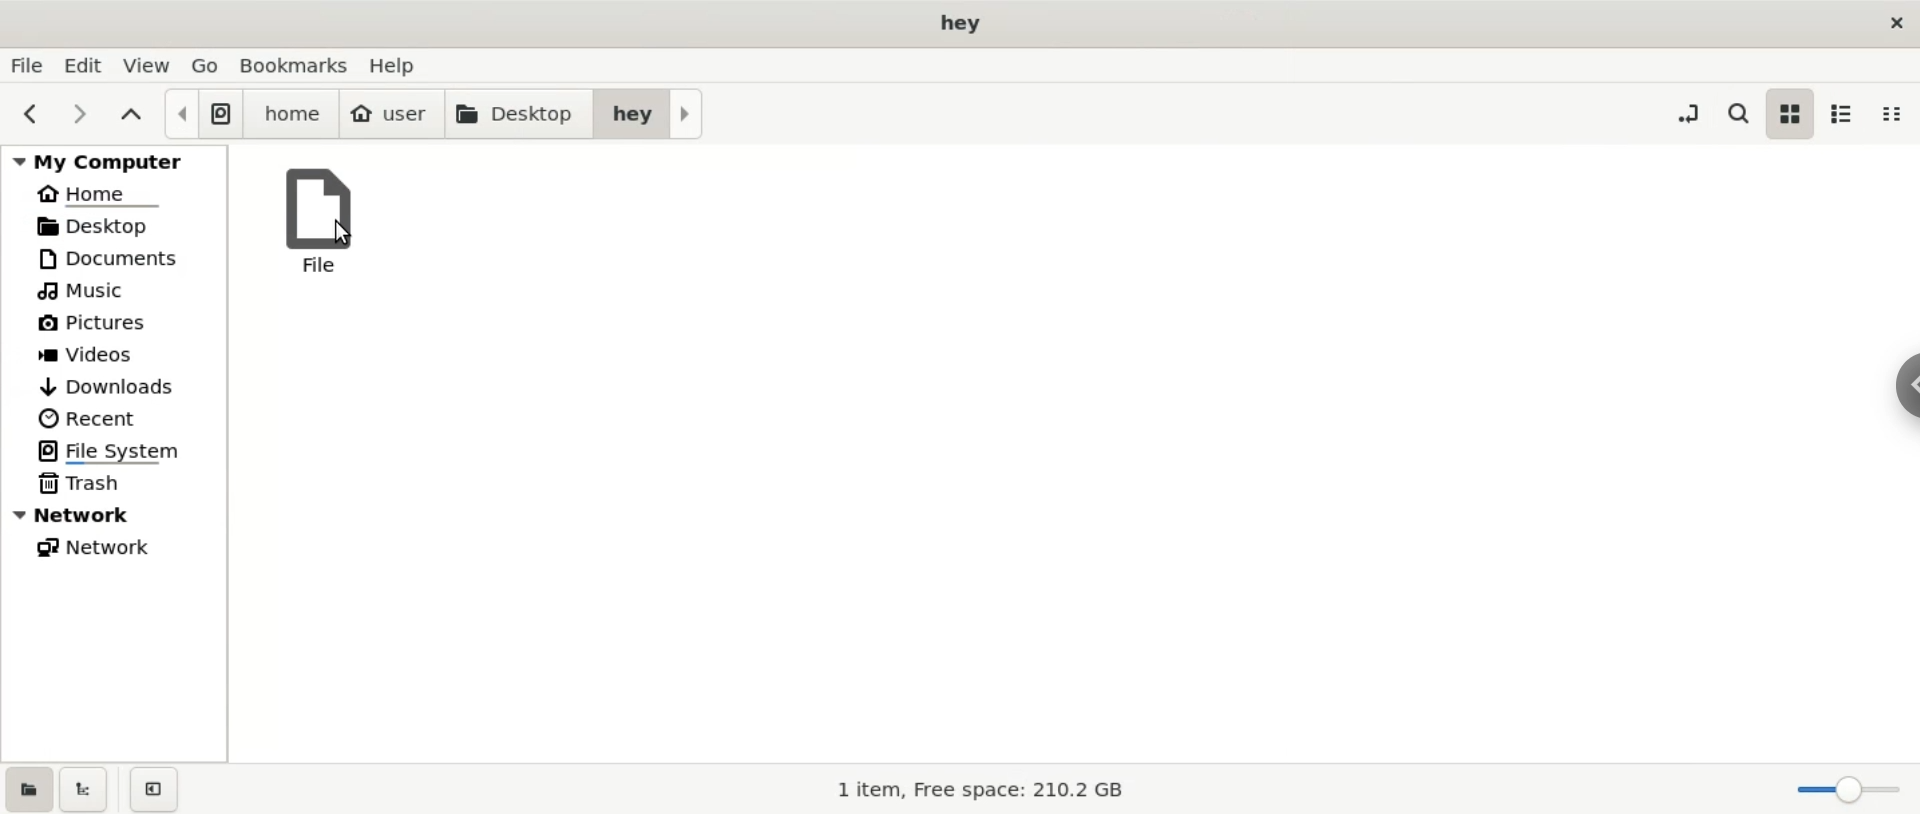 The image size is (1920, 814). Describe the element at coordinates (115, 386) in the screenshot. I see `dowbloads` at that location.